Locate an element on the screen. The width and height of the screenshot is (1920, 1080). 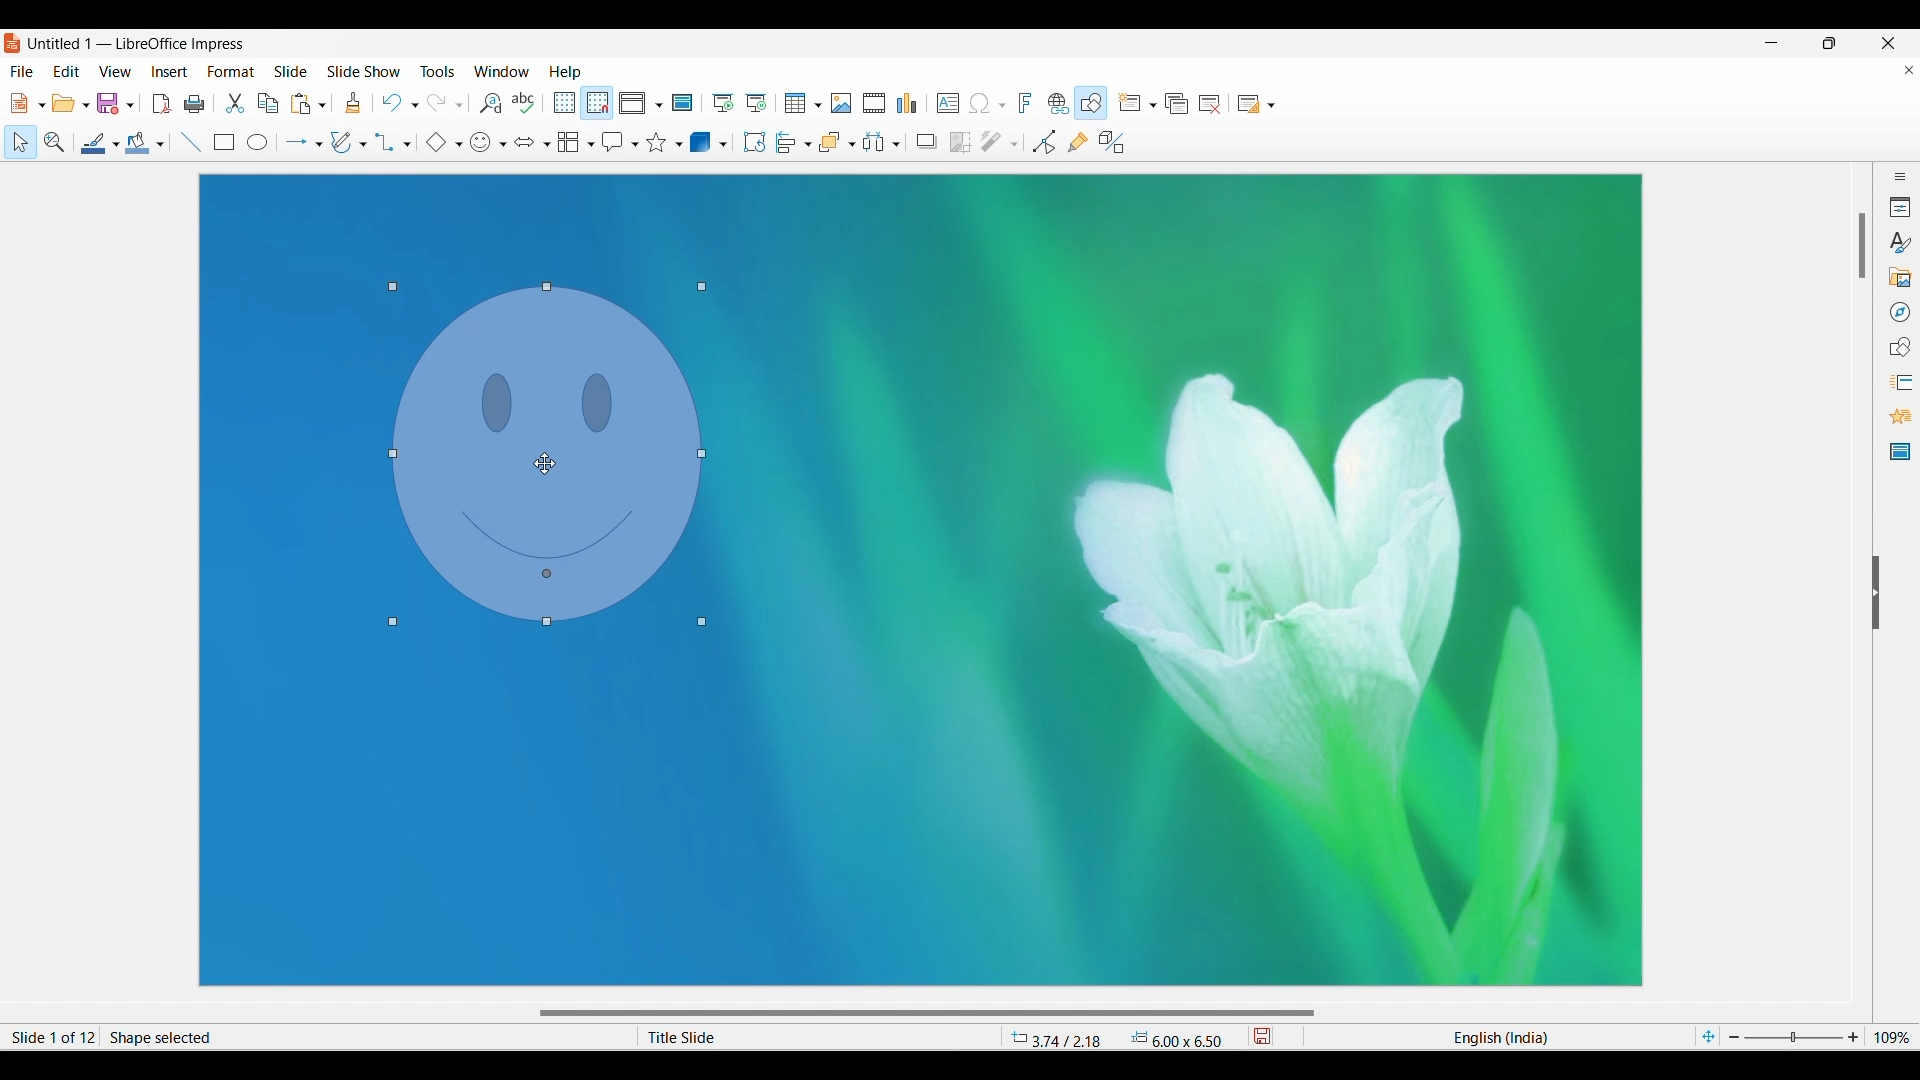
Redo specific action is located at coordinates (459, 106).